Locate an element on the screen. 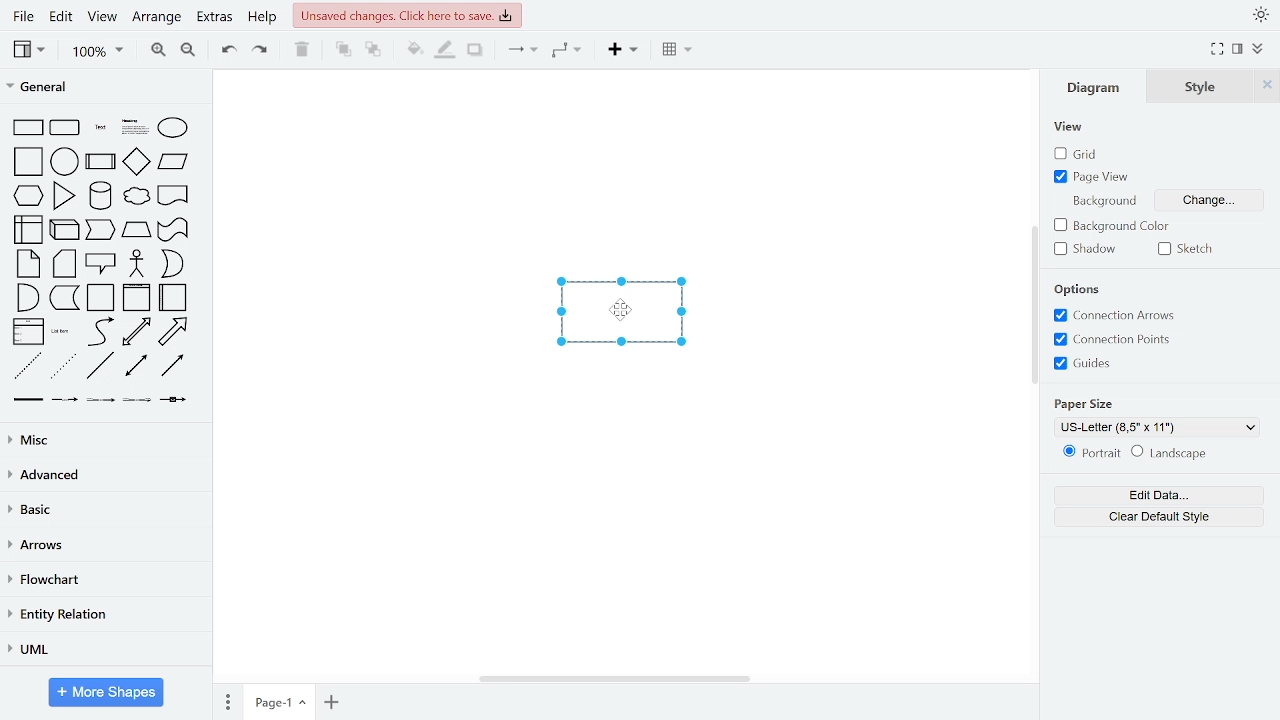 This screenshot has height=720, width=1280. flowchart is located at coordinates (105, 580).